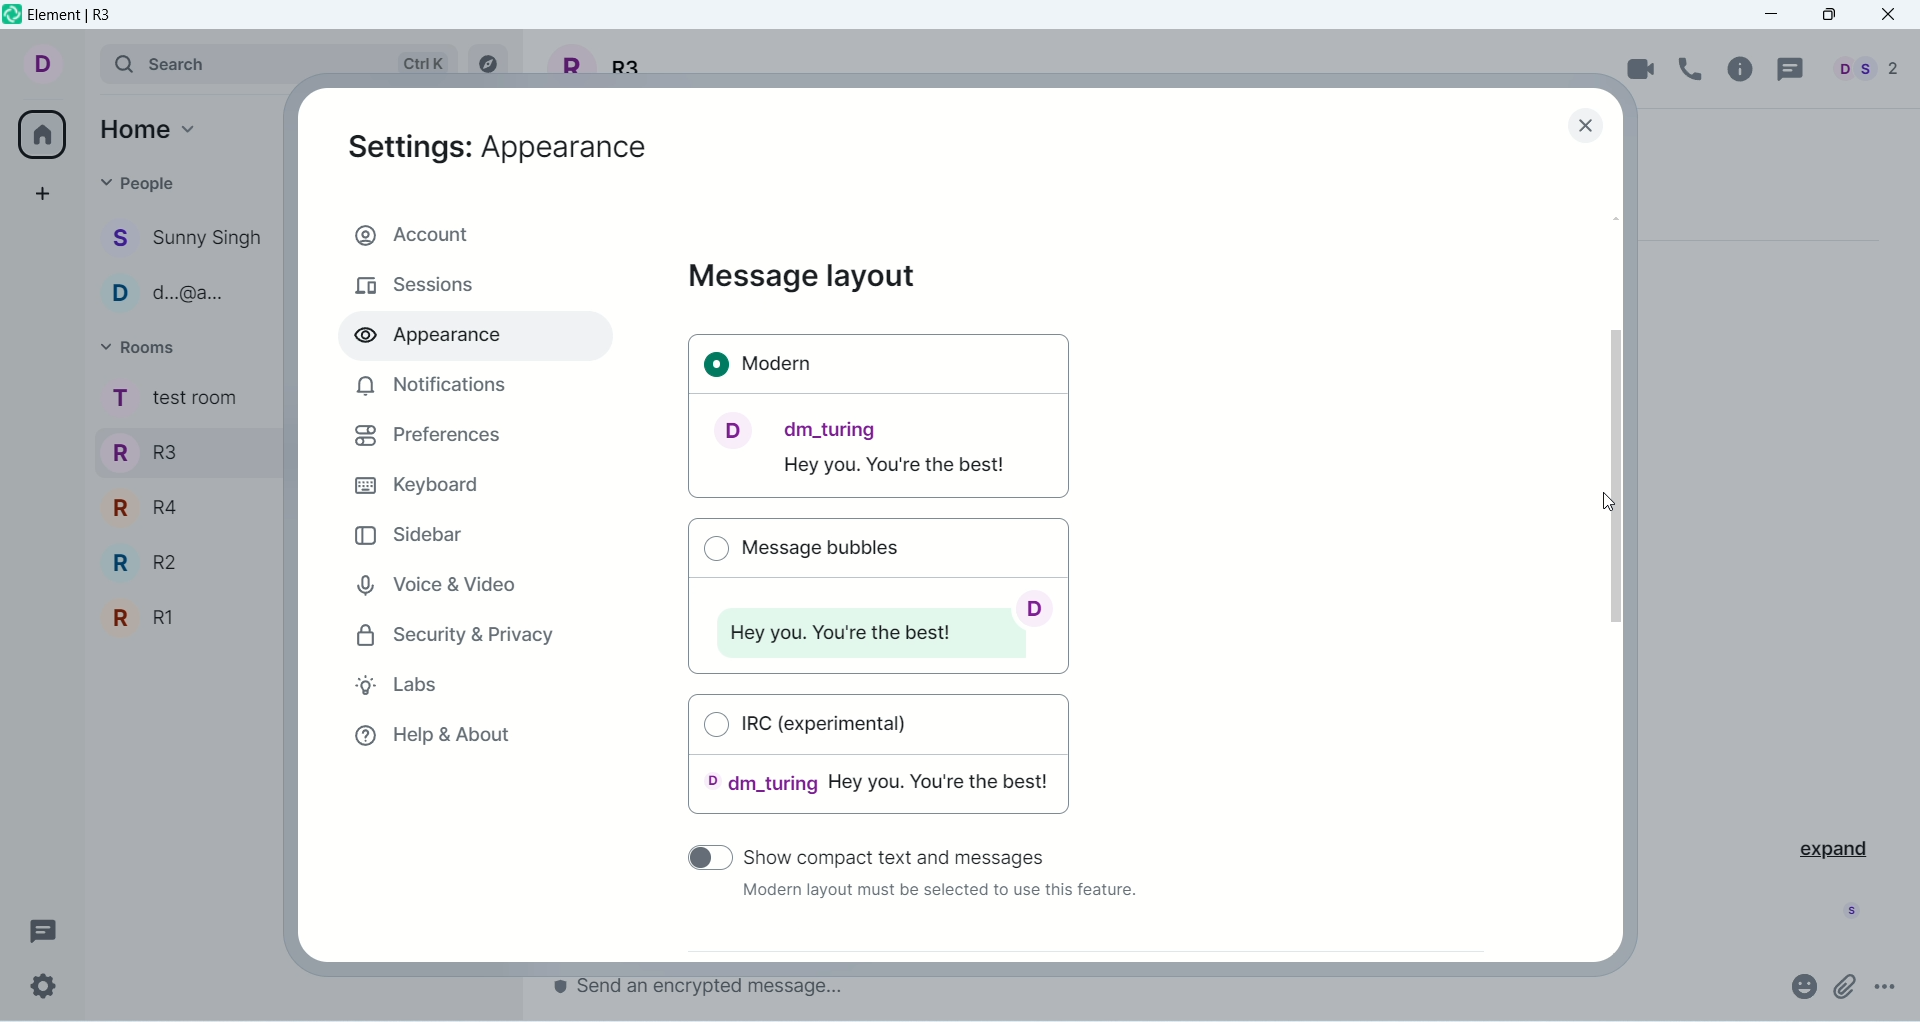 The width and height of the screenshot is (1920, 1022). I want to click on logo, so click(12, 18).